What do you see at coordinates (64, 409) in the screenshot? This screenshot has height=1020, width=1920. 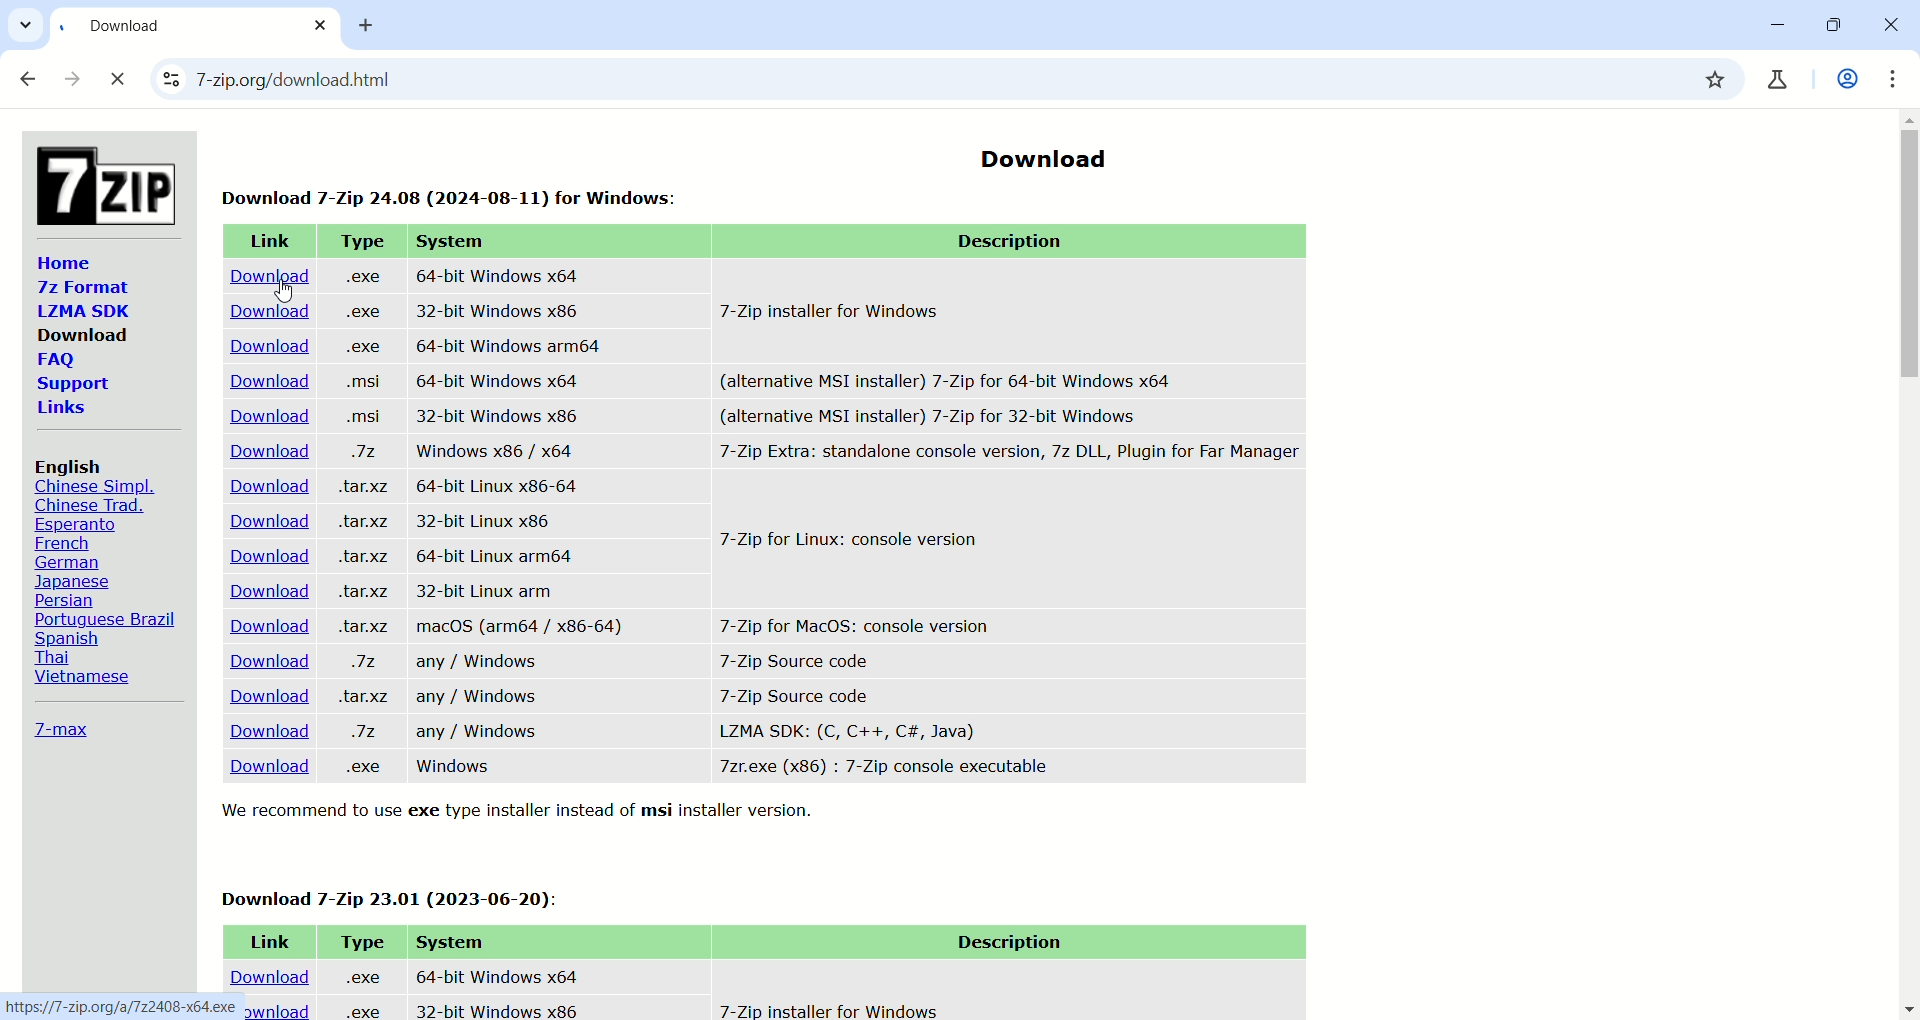 I see `Links` at bounding box center [64, 409].